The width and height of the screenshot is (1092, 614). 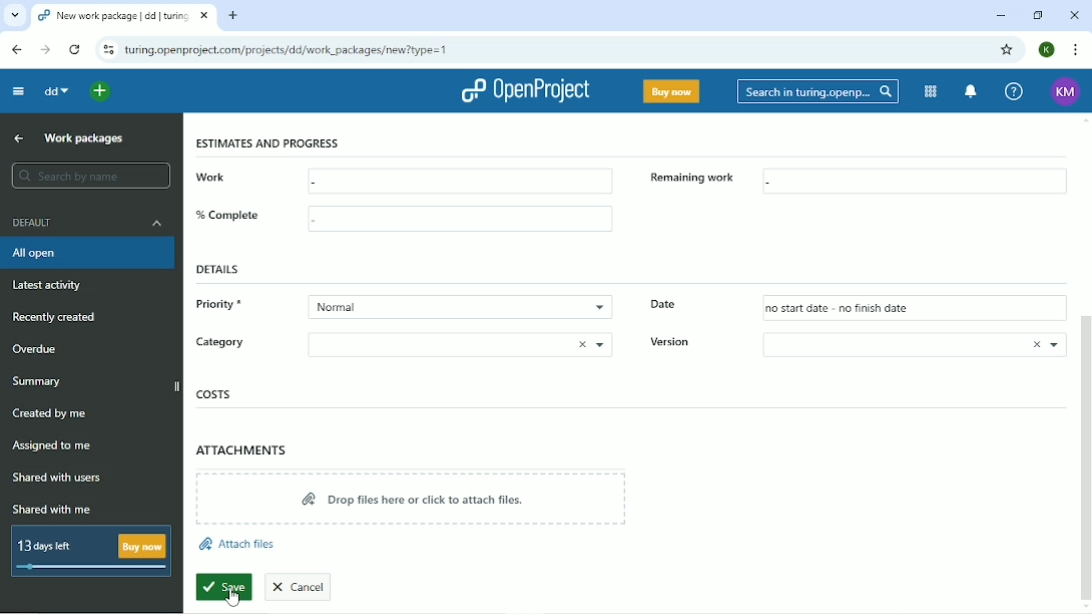 I want to click on box, so click(x=919, y=182).